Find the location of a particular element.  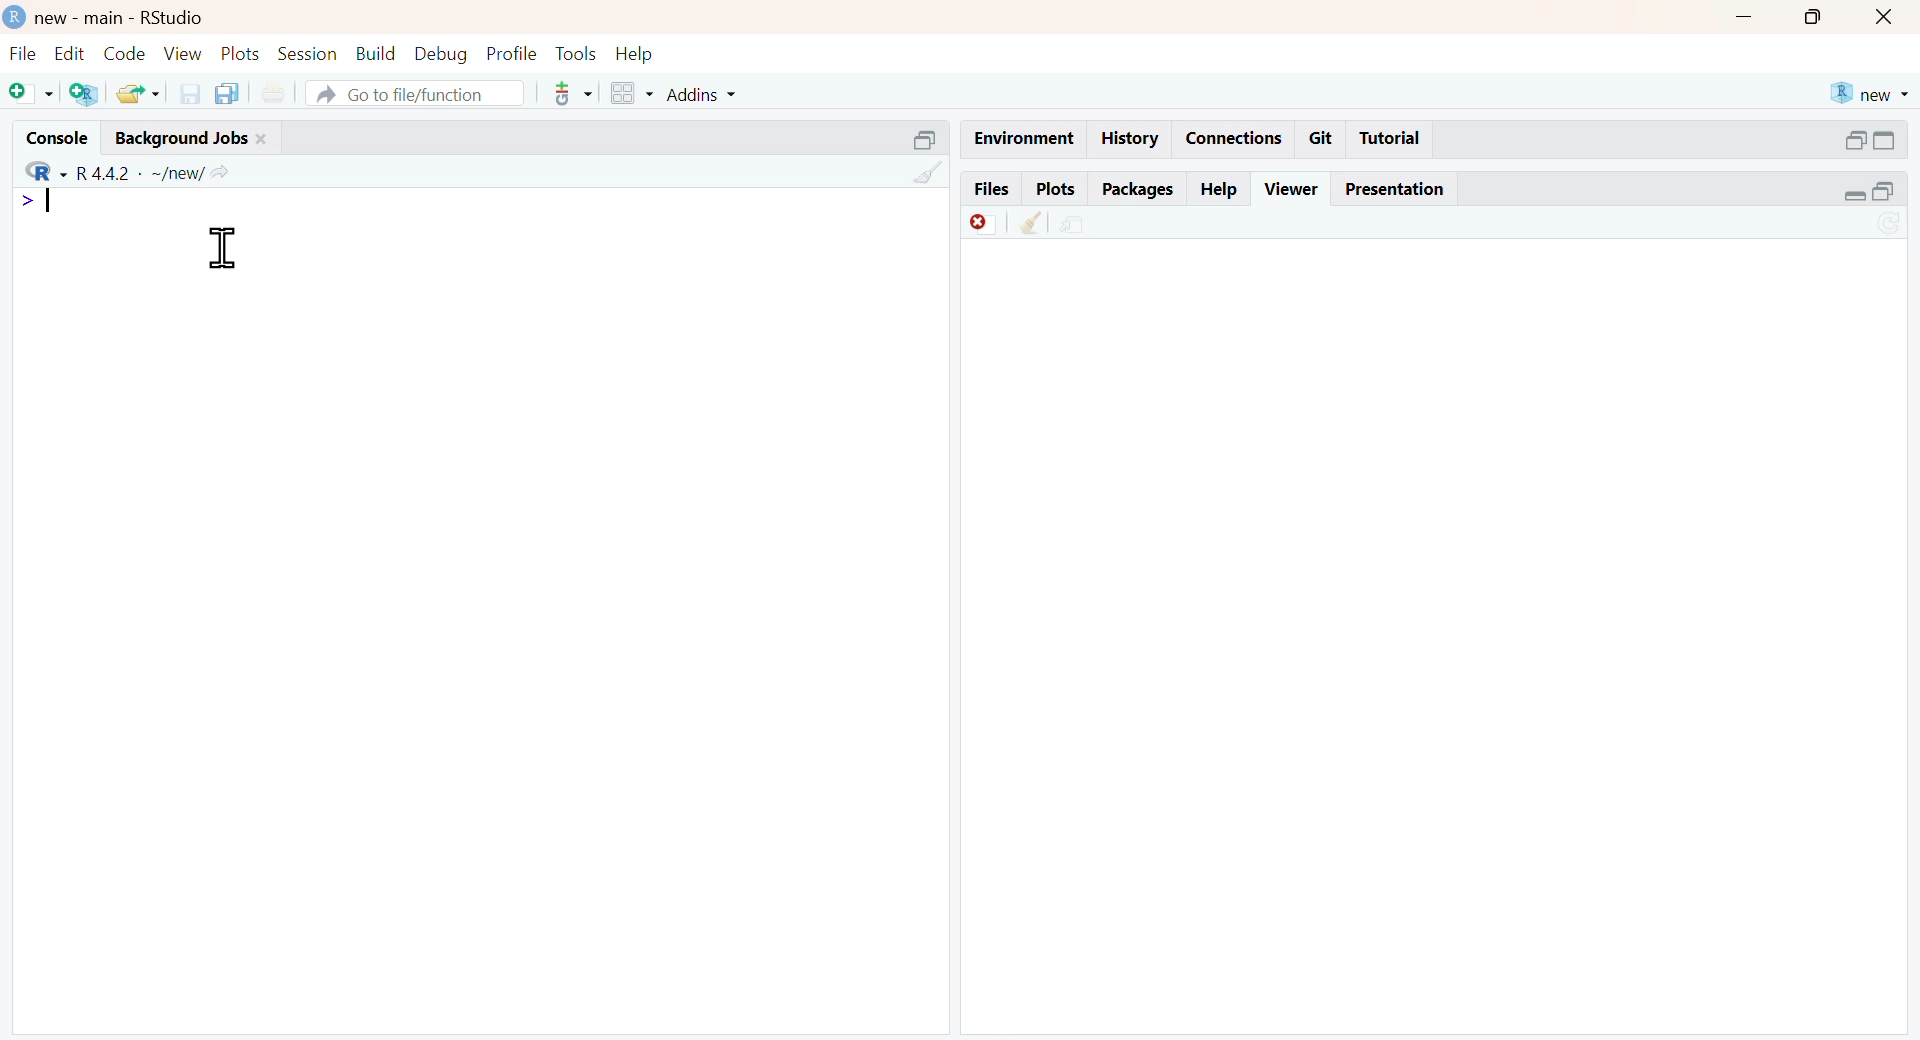

expand/collapse is located at coordinates (1884, 140).